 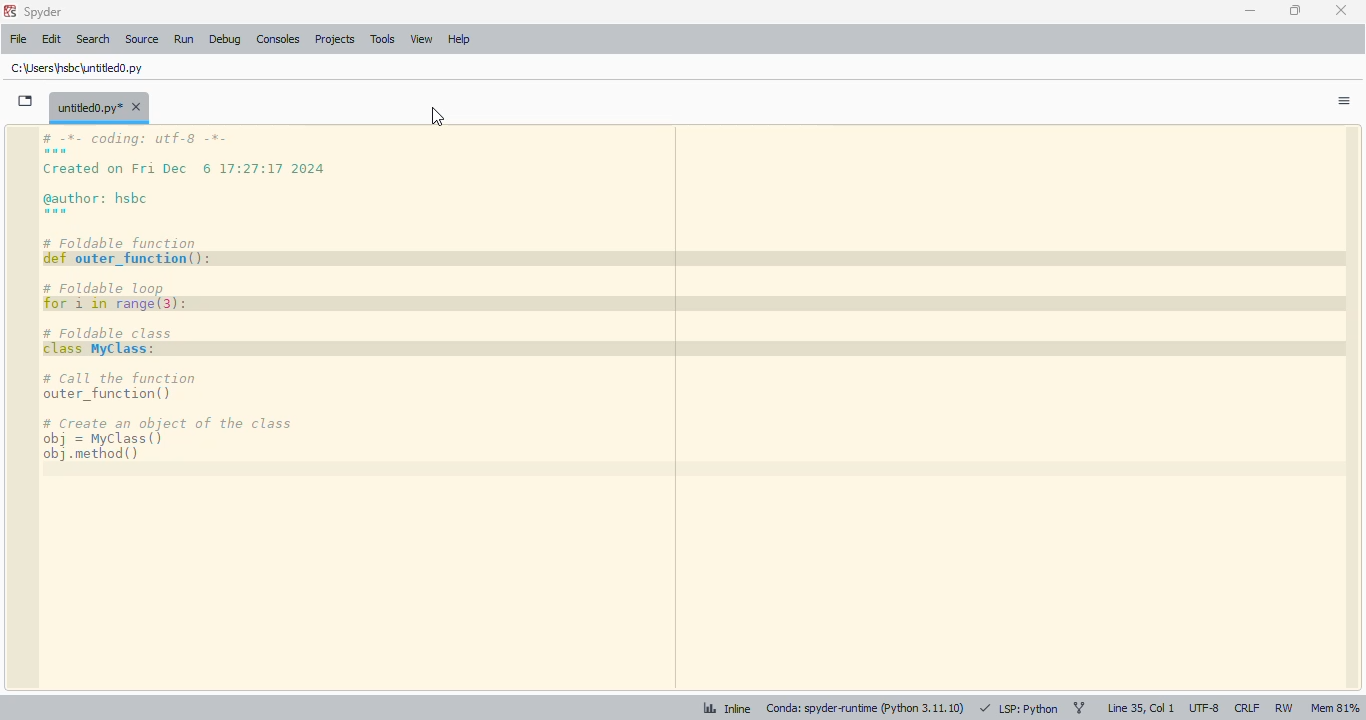 I want to click on tools, so click(x=382, y=40).